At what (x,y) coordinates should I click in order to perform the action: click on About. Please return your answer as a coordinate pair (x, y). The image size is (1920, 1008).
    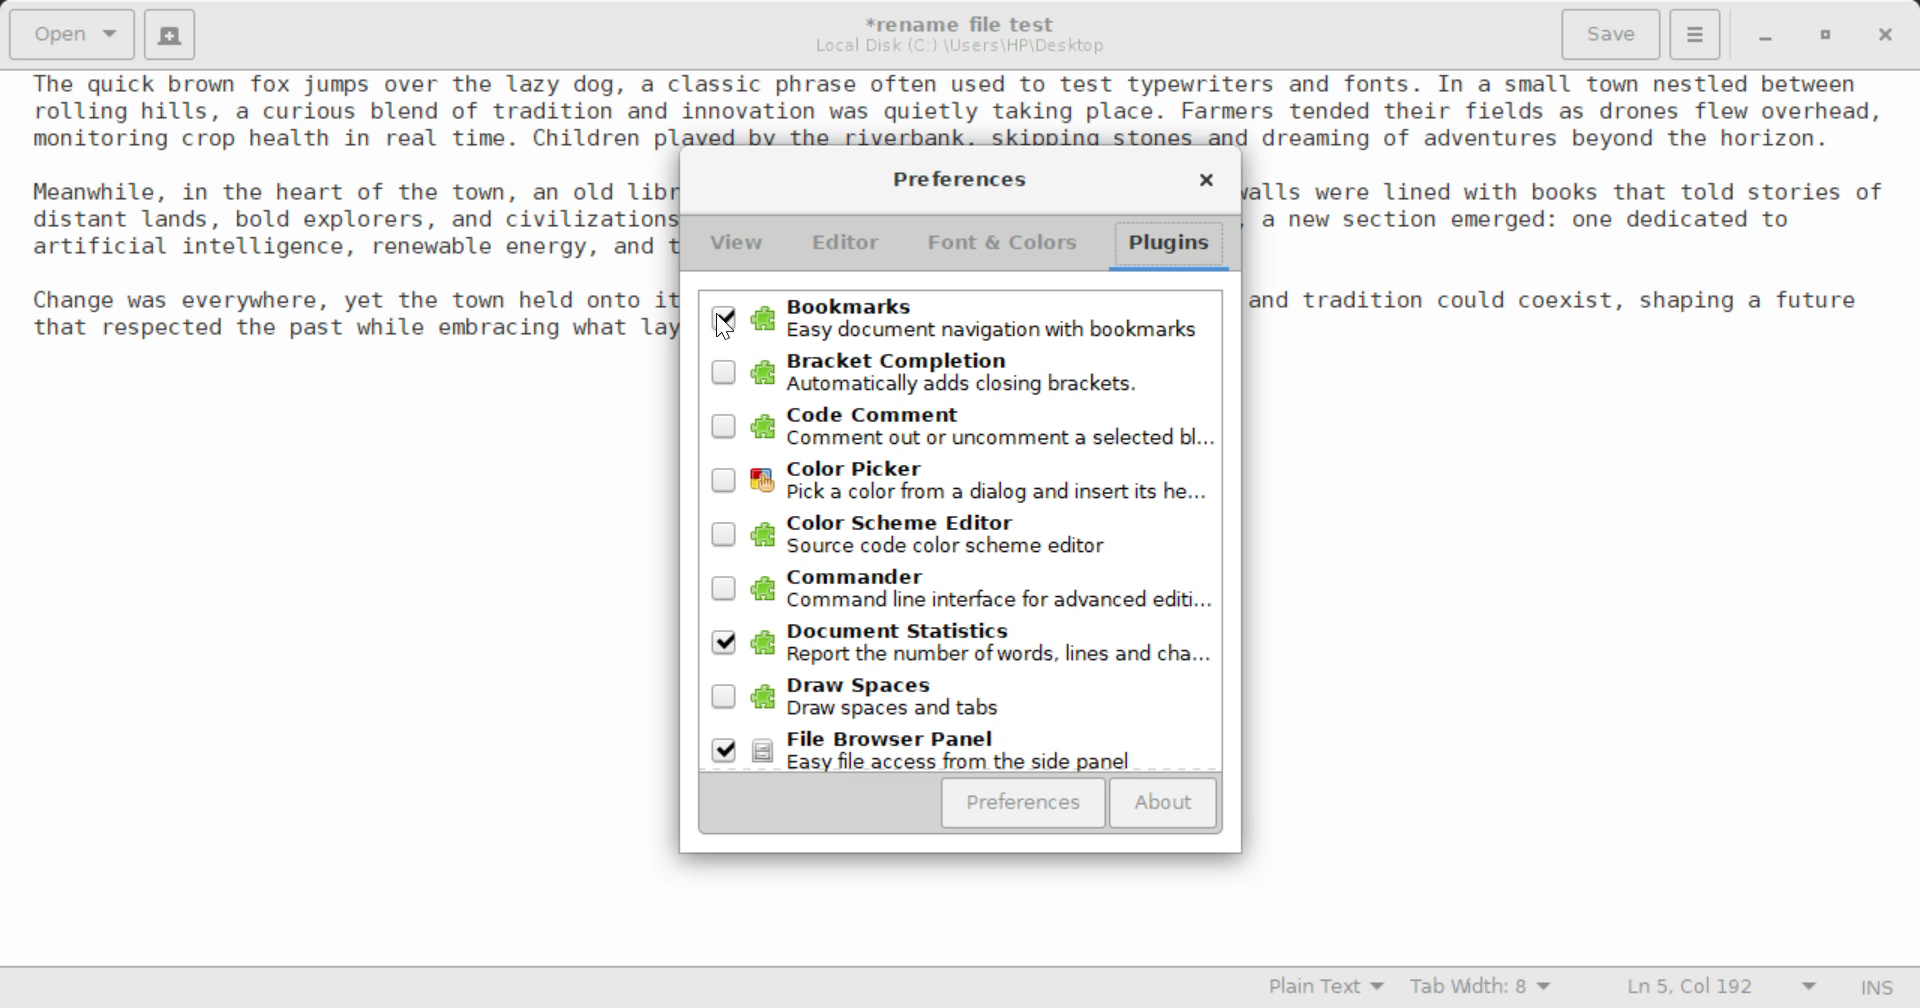
    Looking at the image, I should click on (1160, 804).